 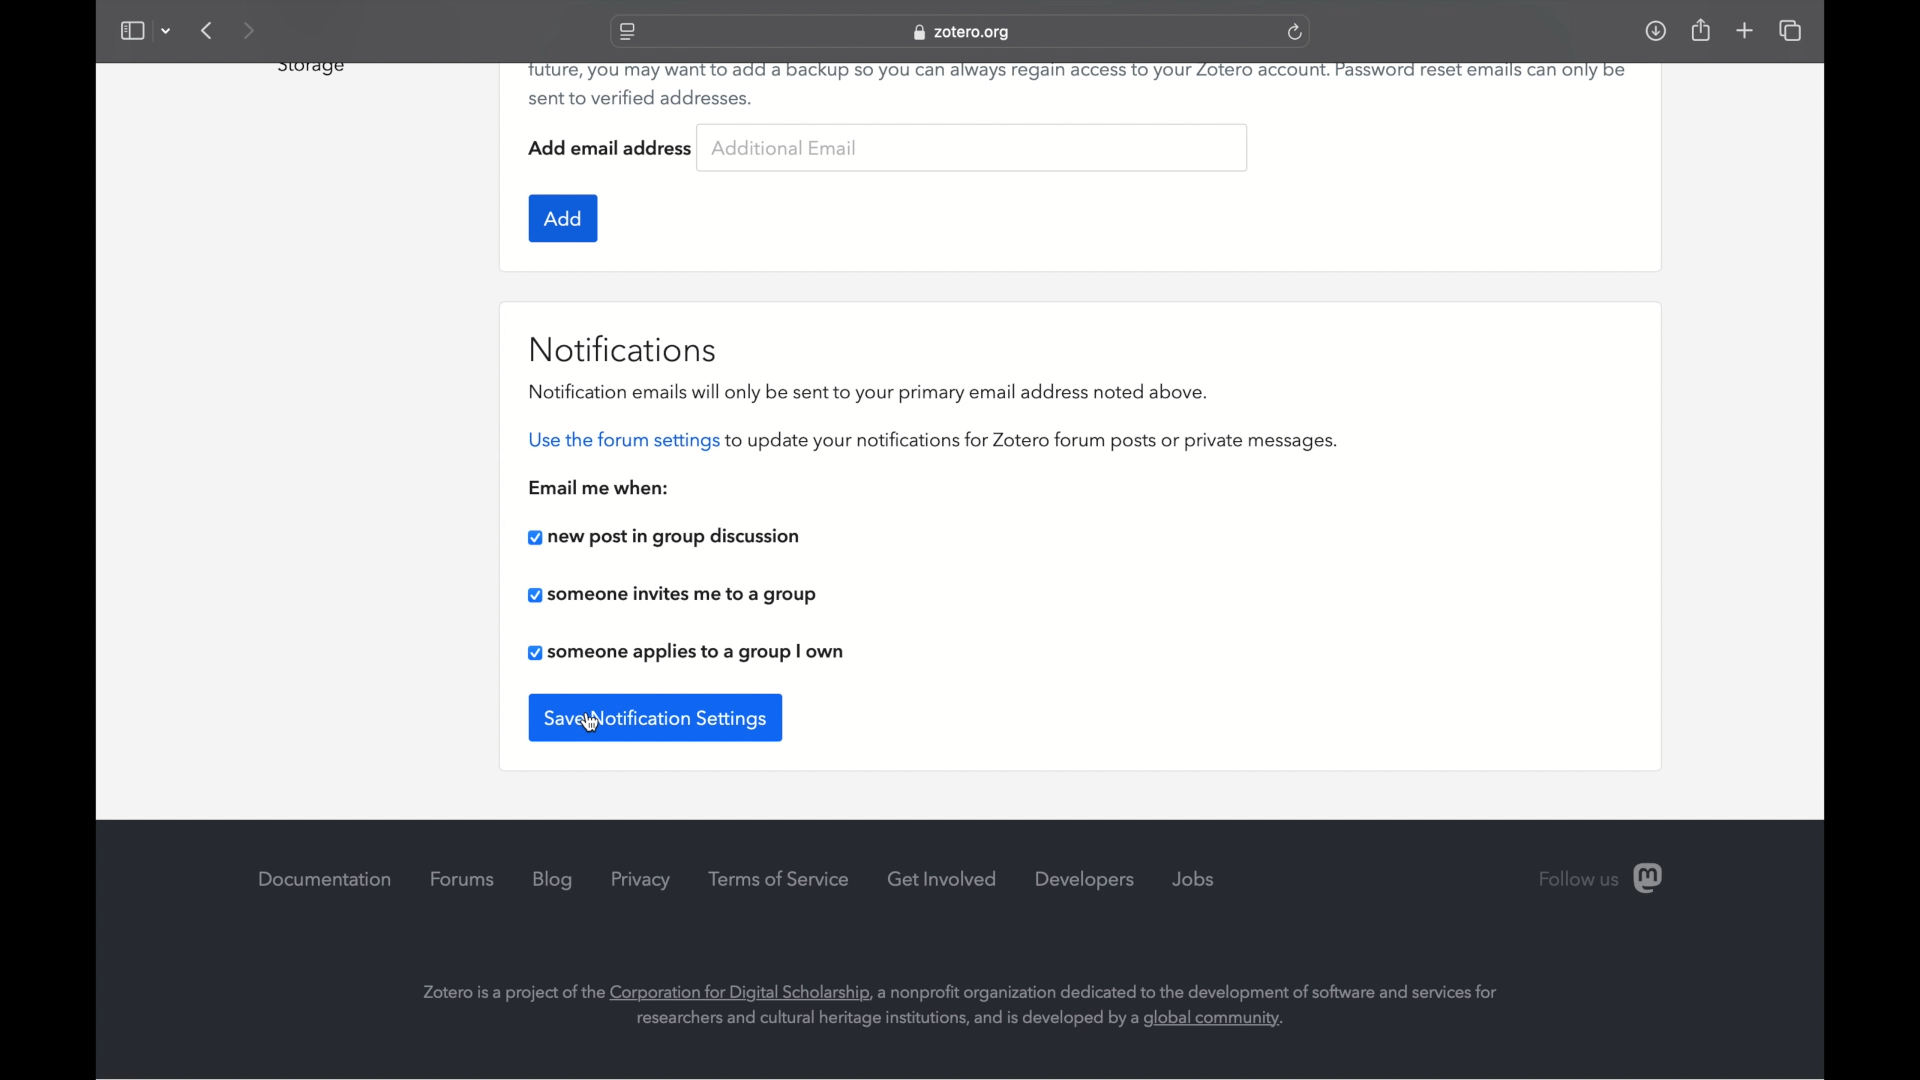 What do you see at coordinates (1792, 32) in the screenshot?
I see `show tab overview` at bounding box center [1792, 32].